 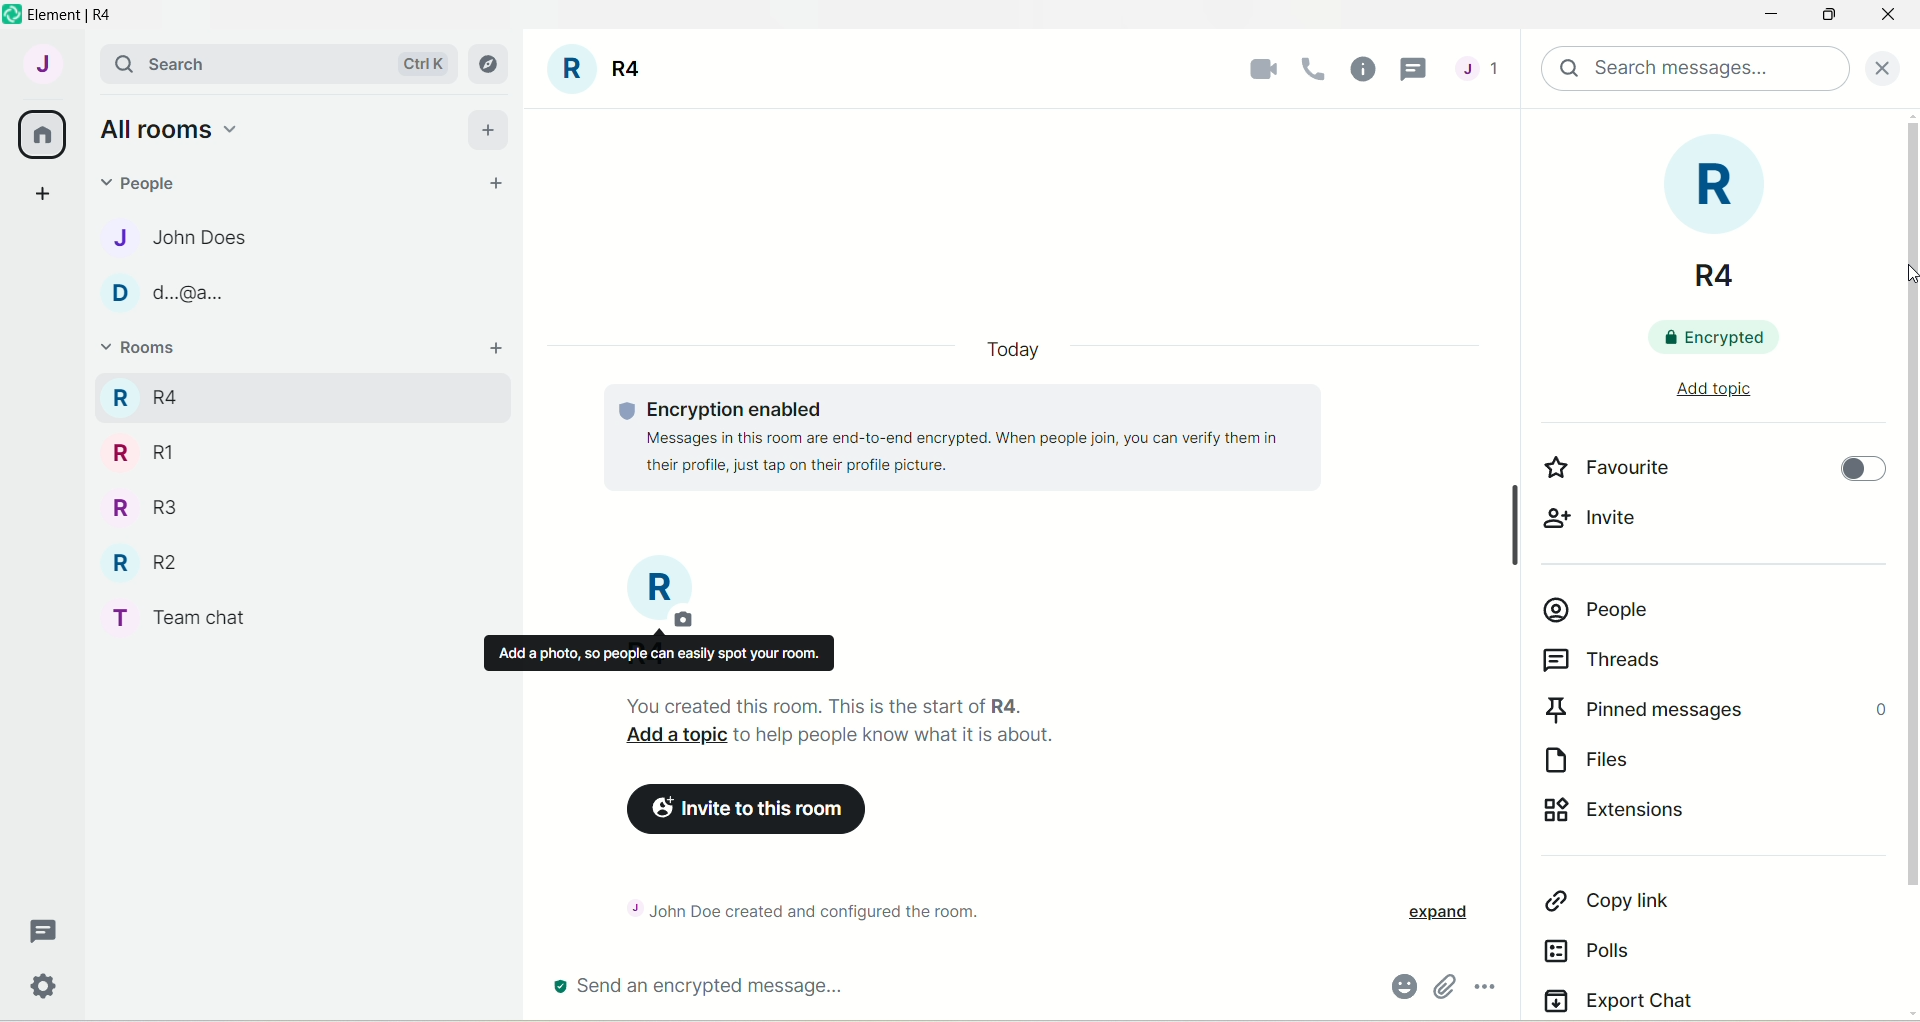 I want to click on R R4, so click(x=1698, y=210).